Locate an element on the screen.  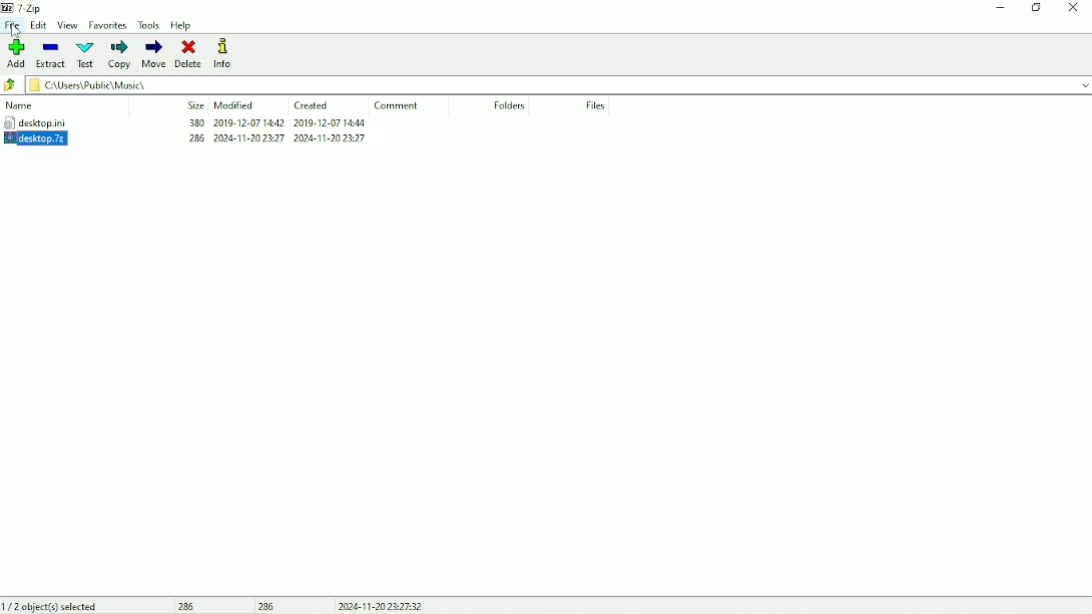
Date and Time is located at coordinates (379, 606).